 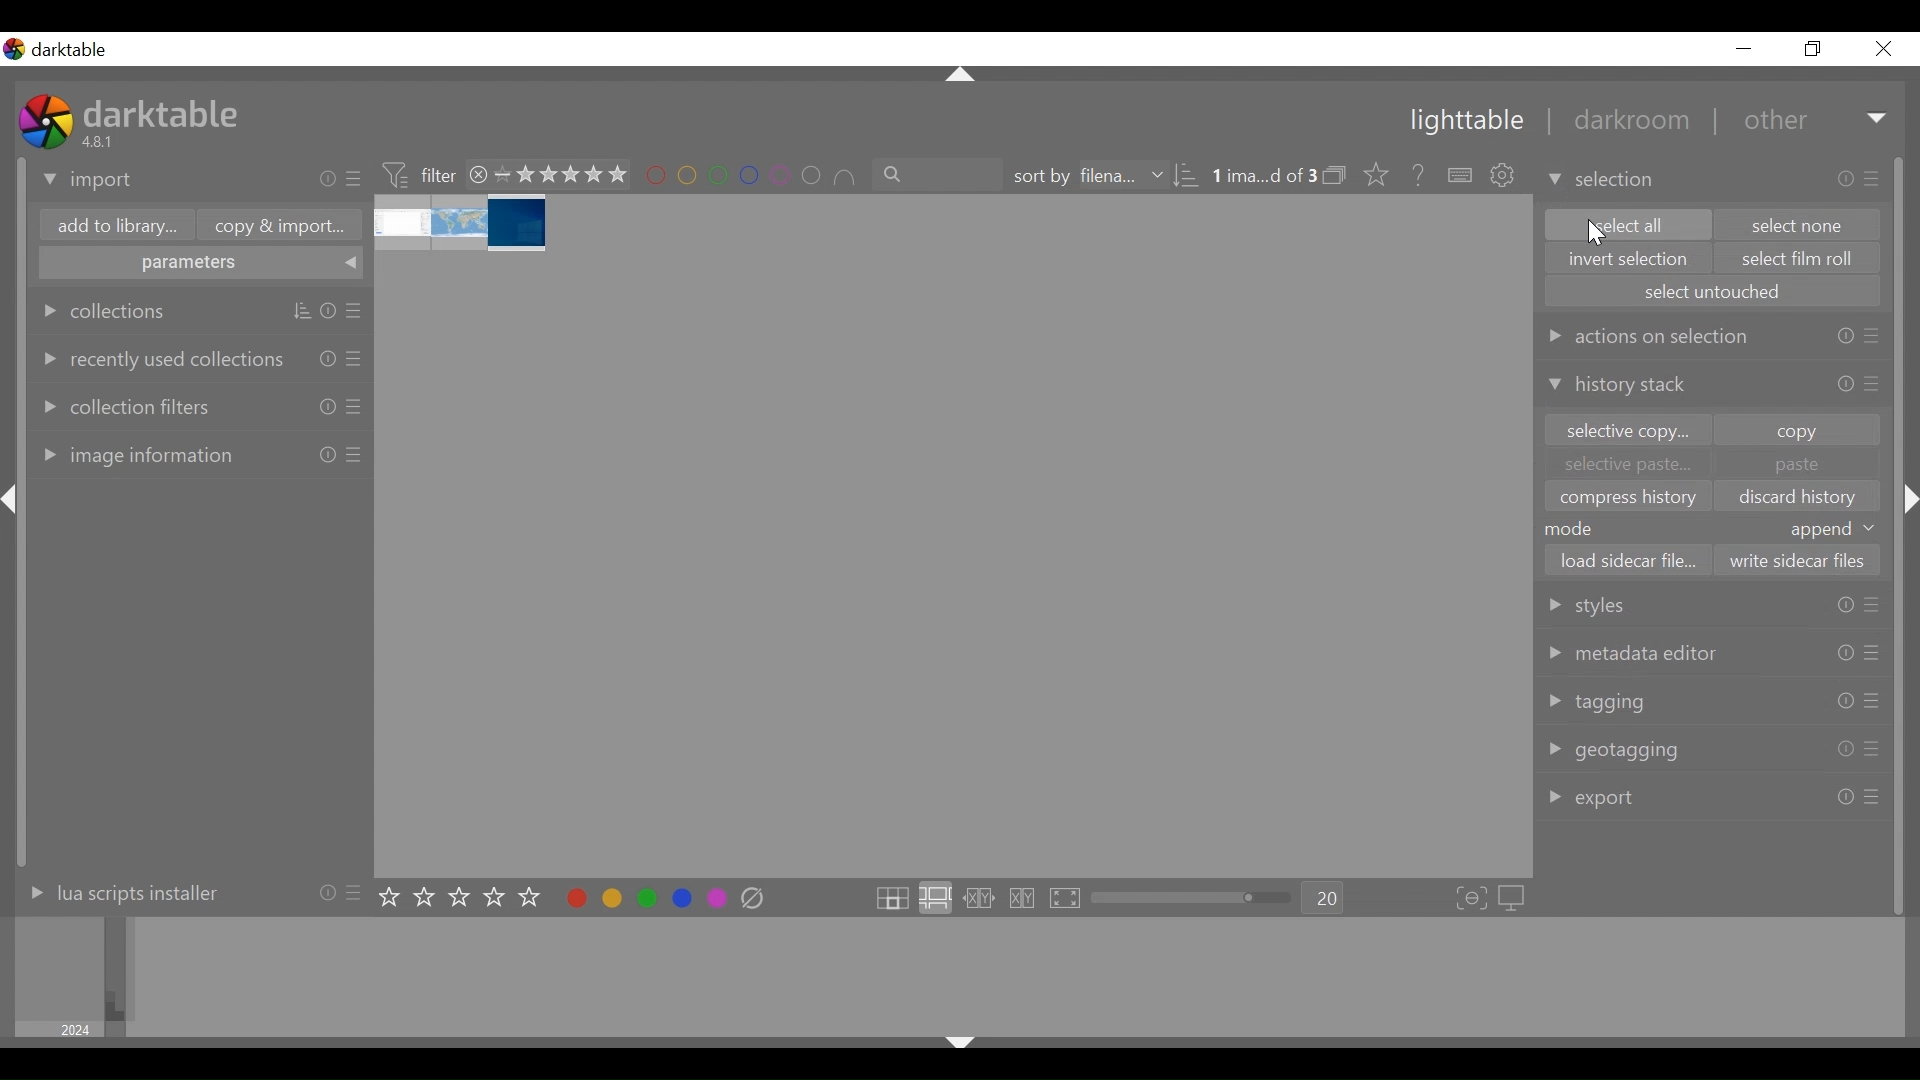 What do you see at coordinates (1912, 500) in the screenshot?
I see `Collapse ` at bounding box center [1912, 500].